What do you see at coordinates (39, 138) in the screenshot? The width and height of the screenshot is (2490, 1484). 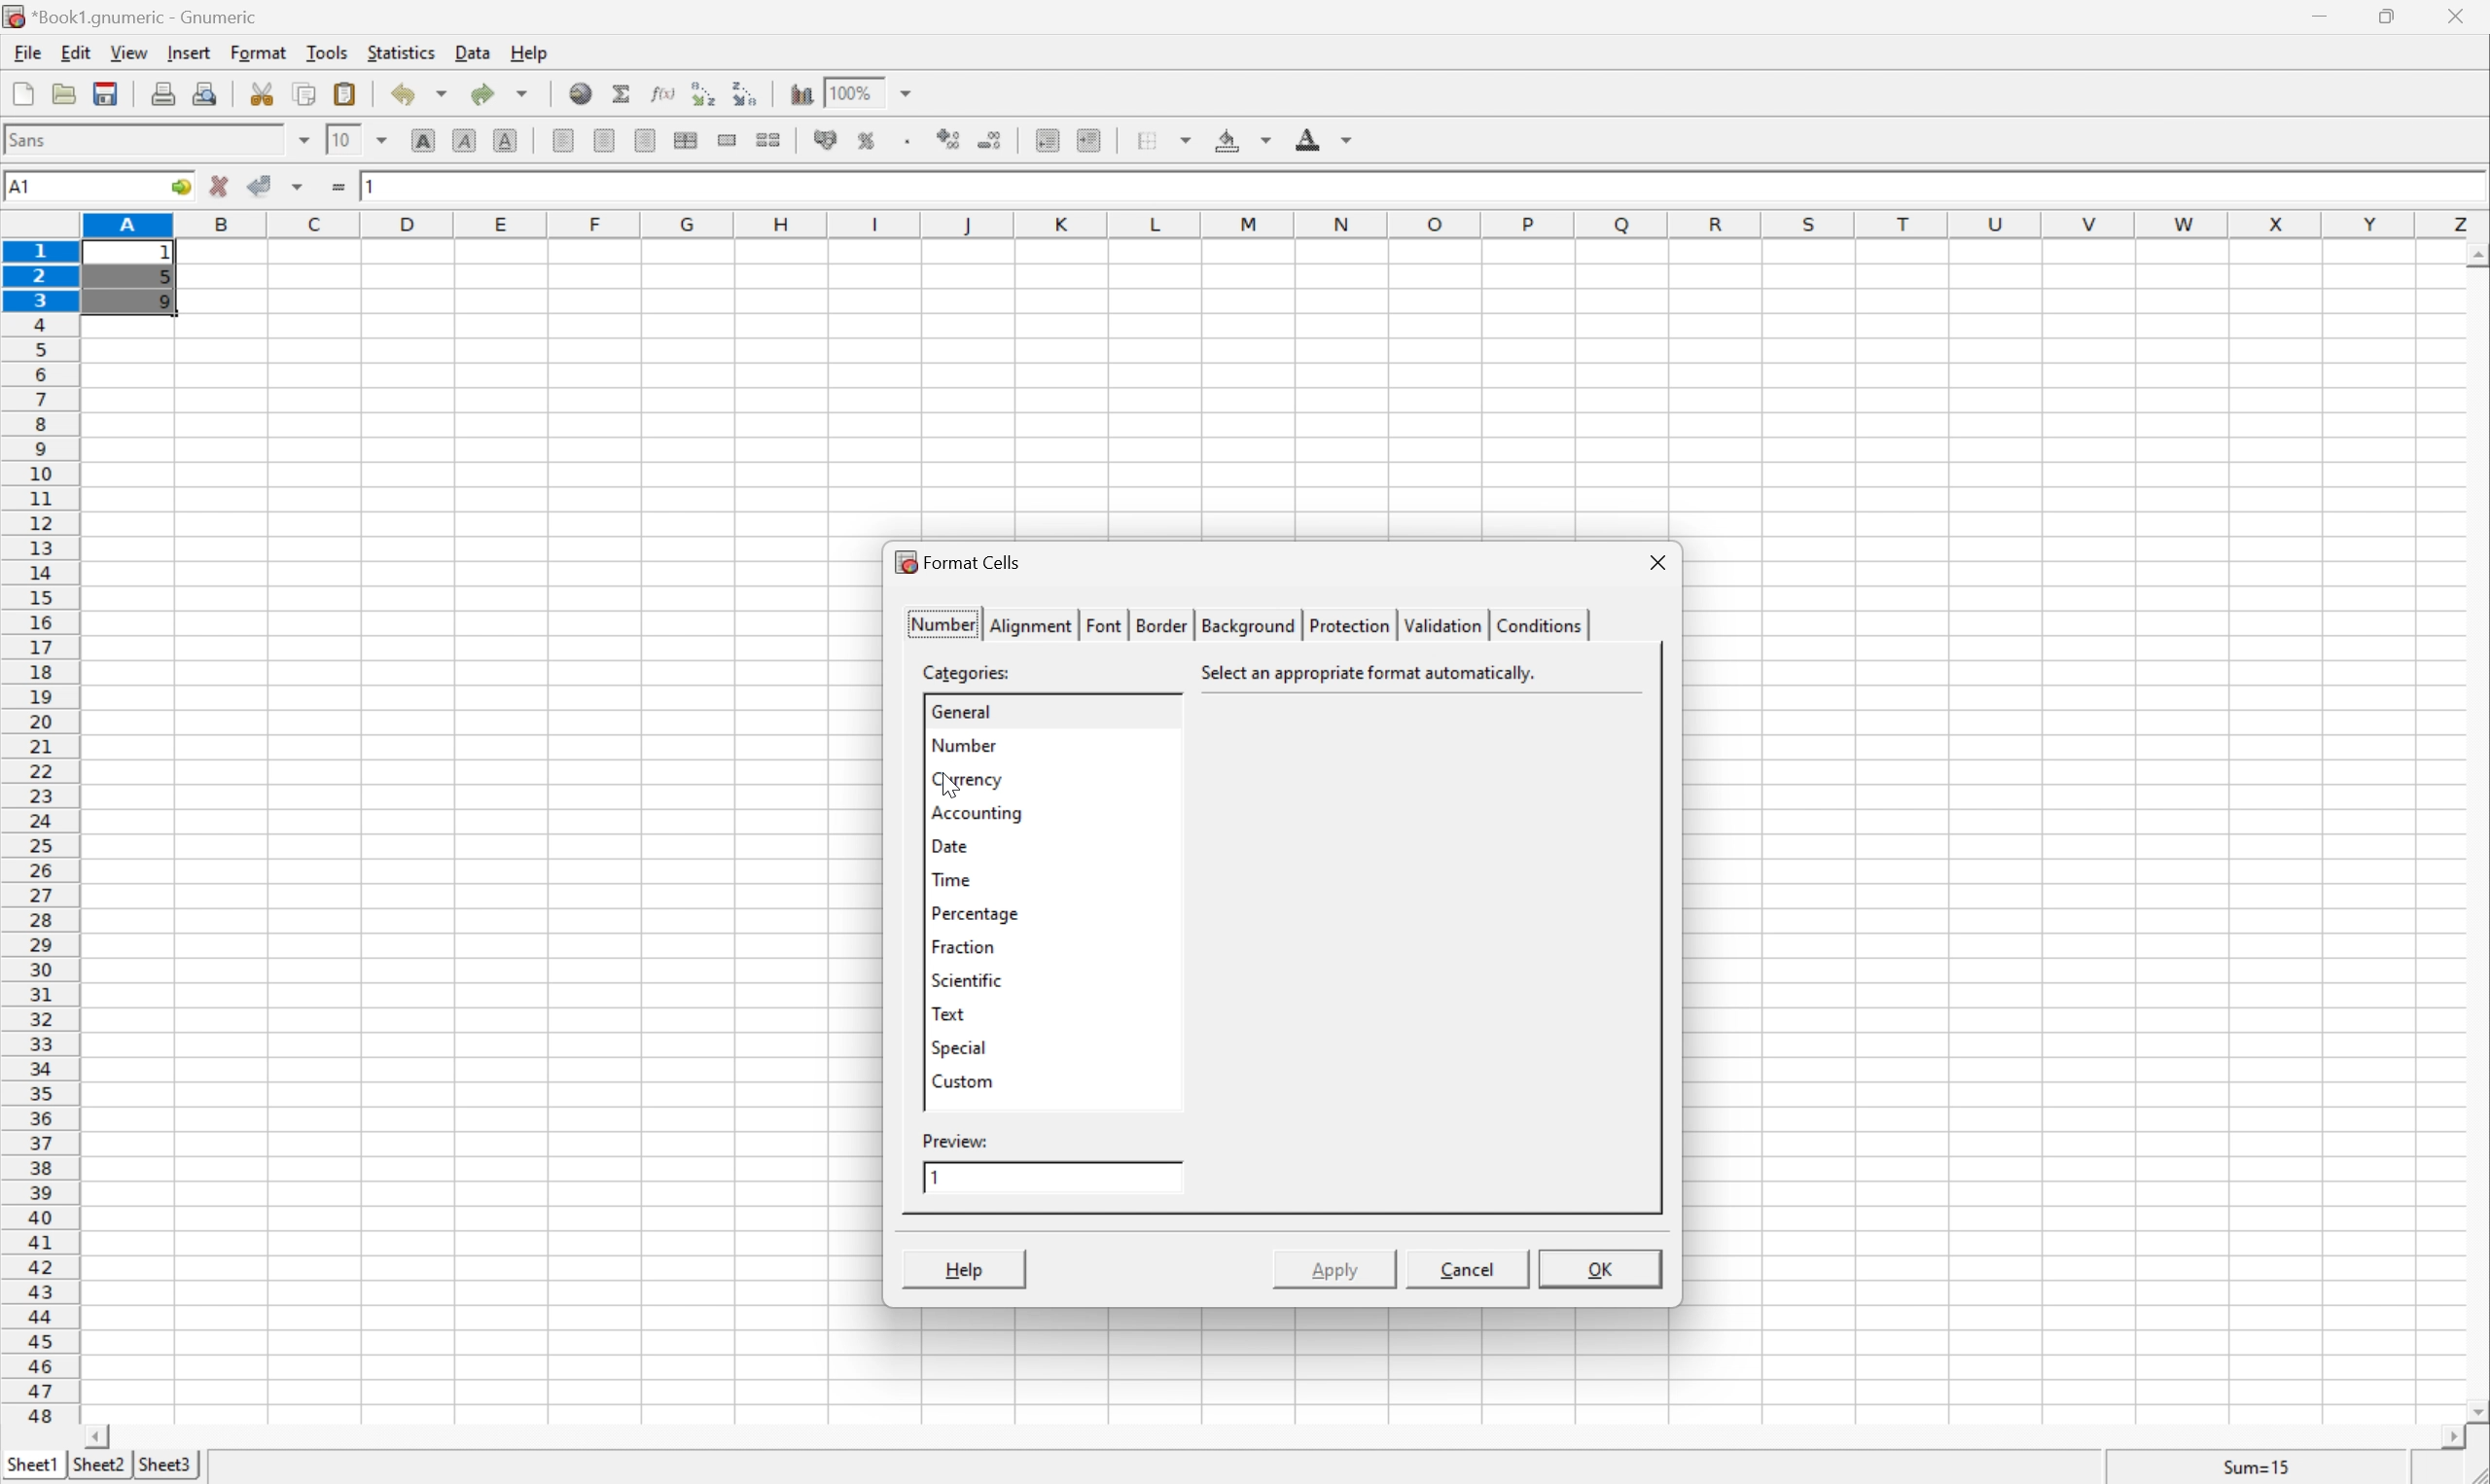 I see `font` at bounding box center [39, 138].